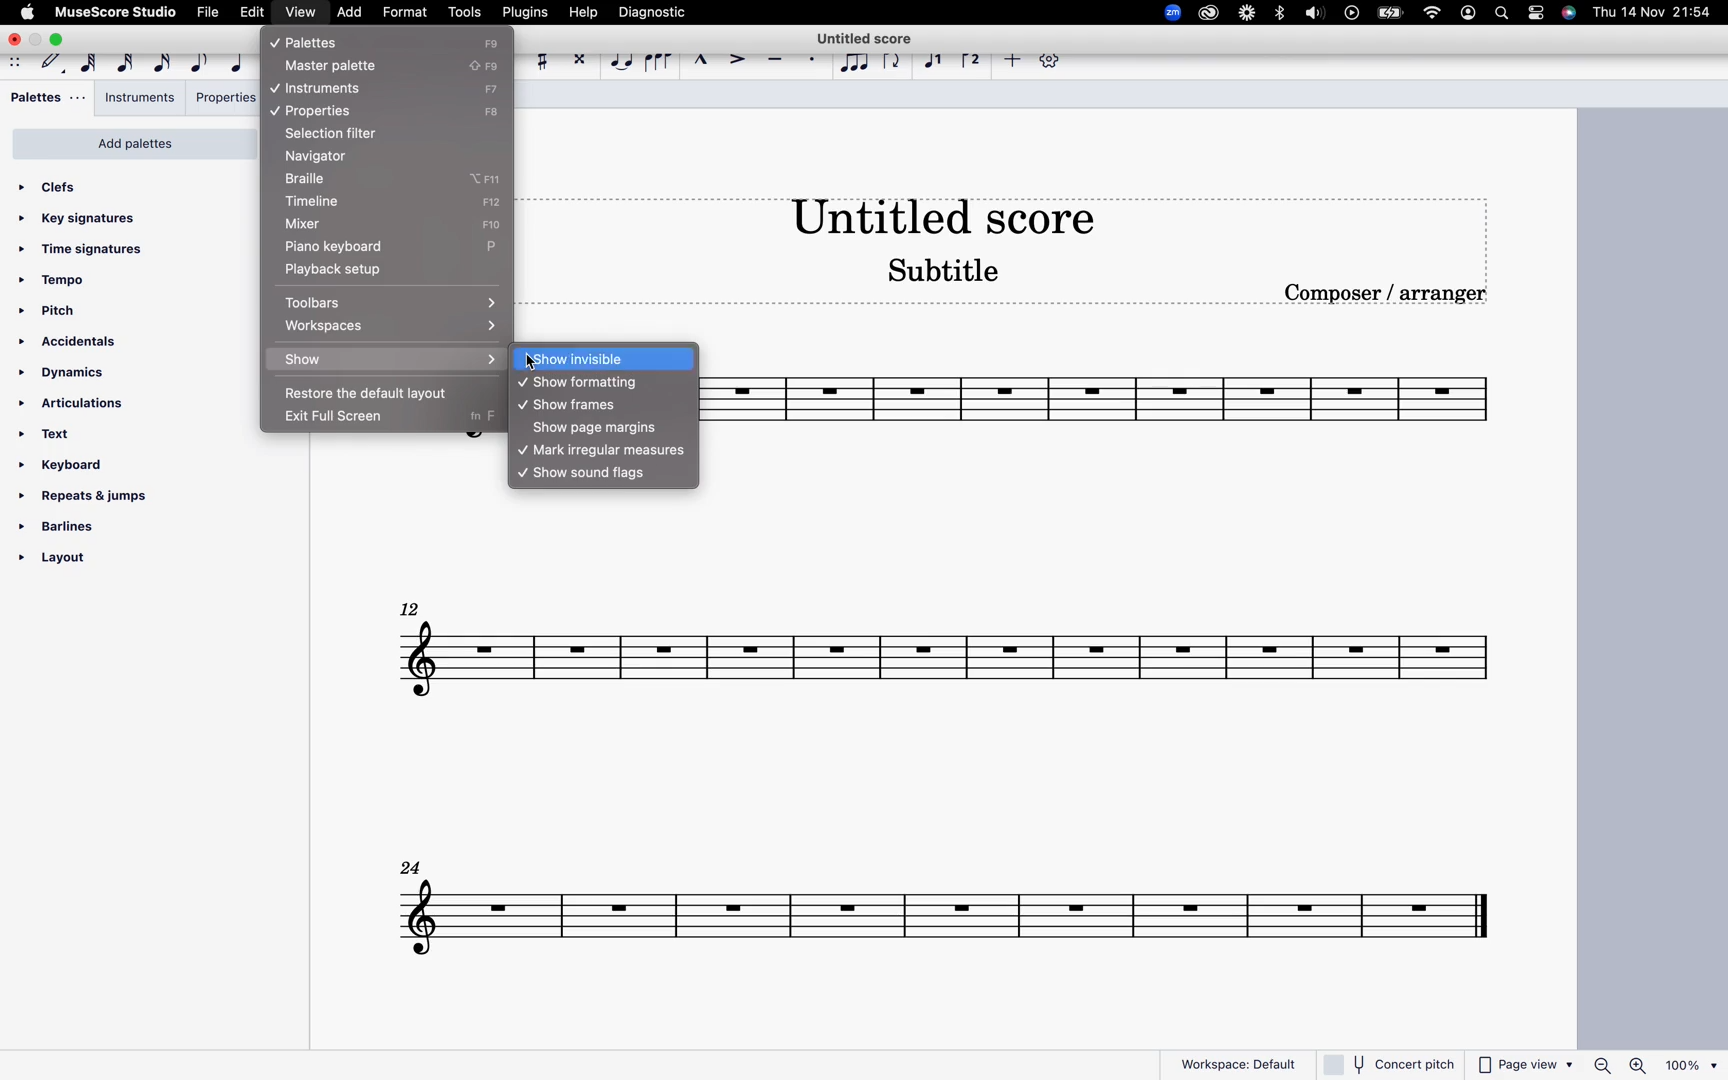  What do you see at coordinates (482, 420) in the screenshot?
I see `fn F` at bounding box center [482, 420].